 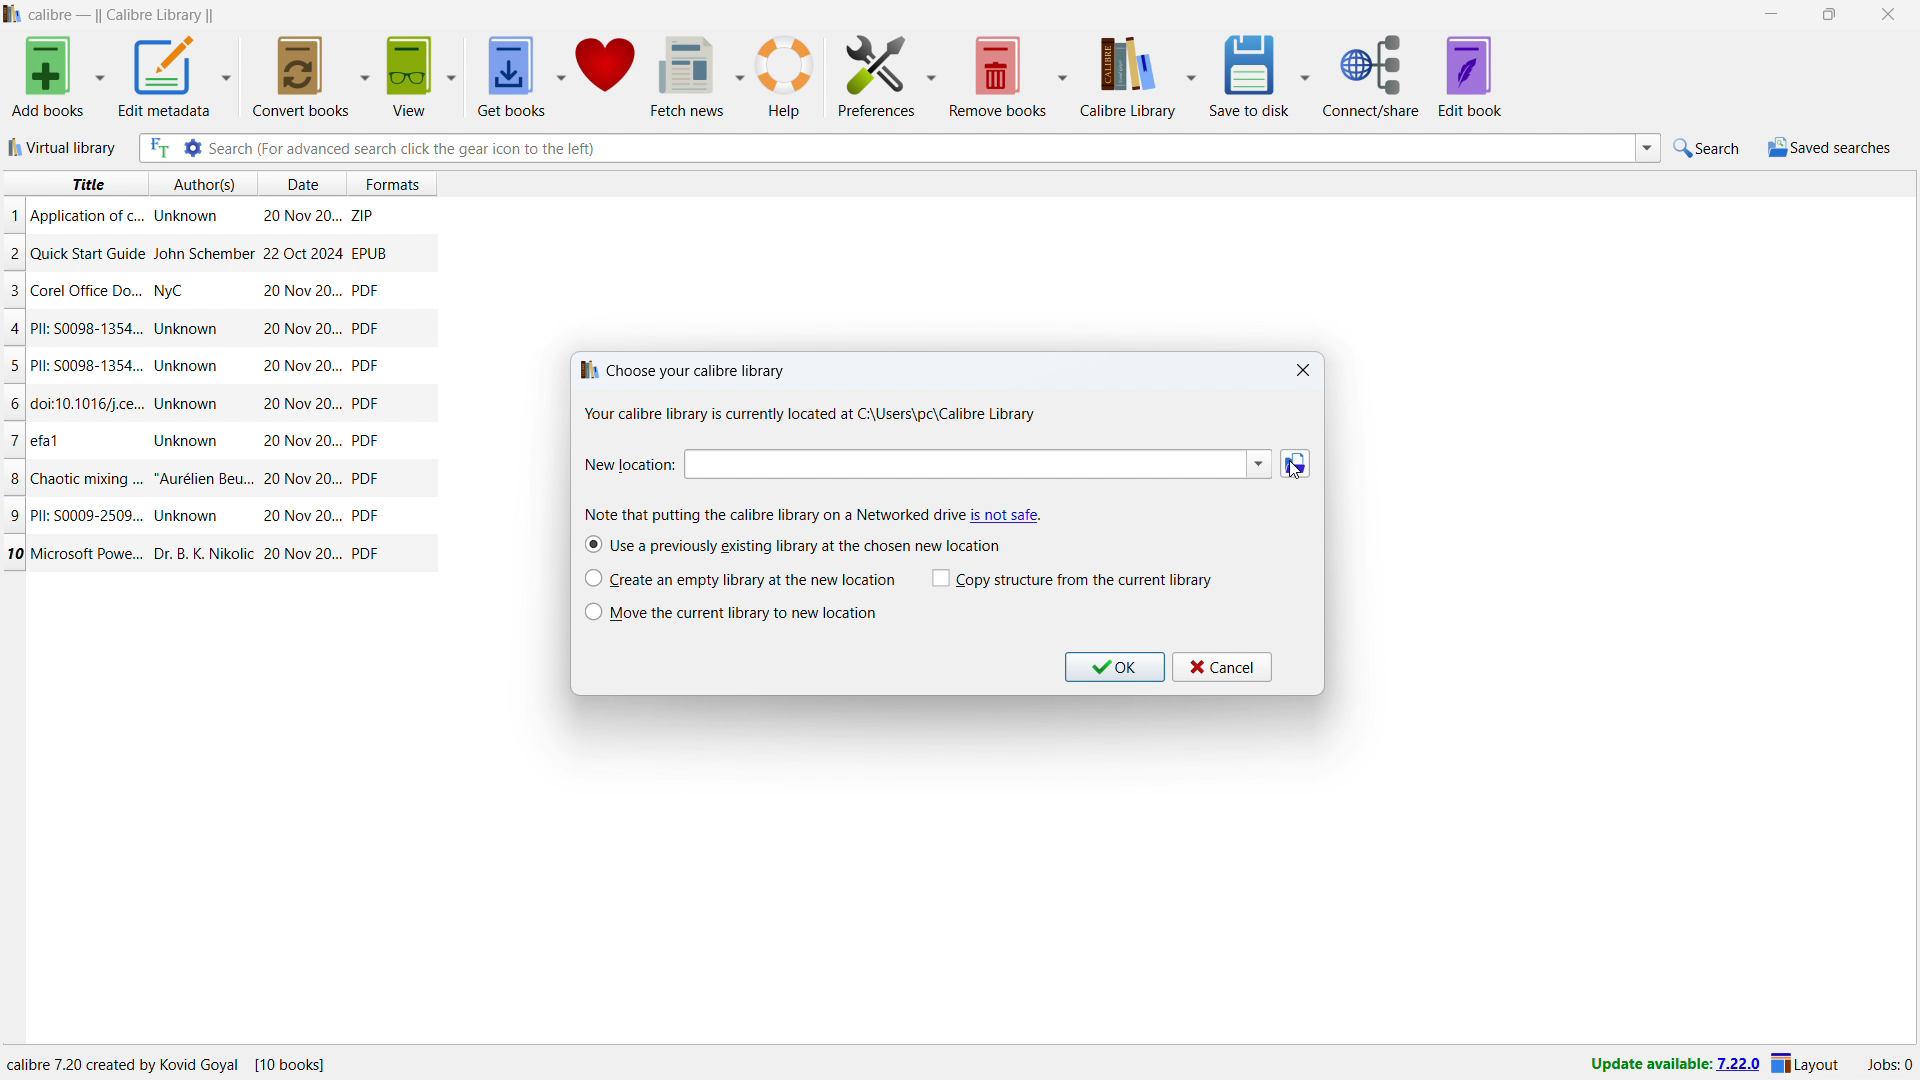 I want to click on get books, so click(x=510, y=77).